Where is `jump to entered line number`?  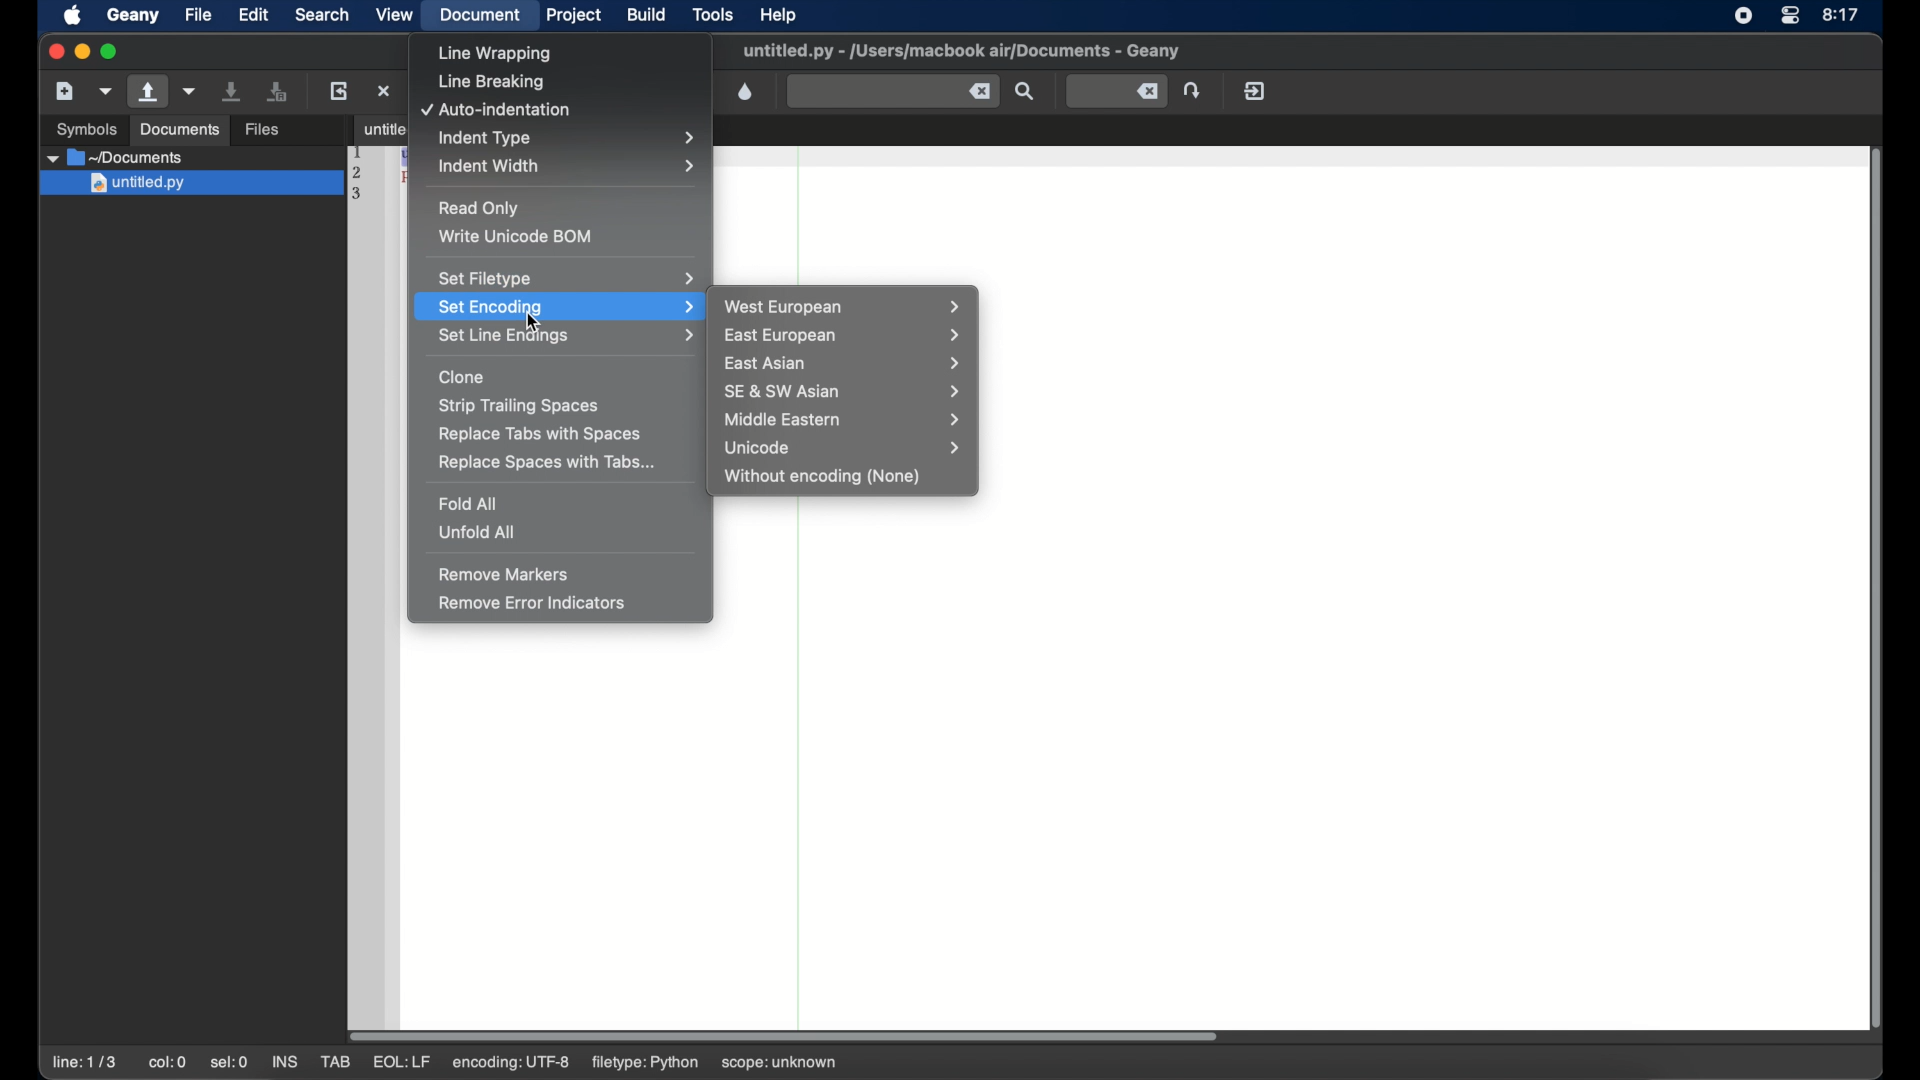 jump to entered line number is located at coordinates (1118, 91).